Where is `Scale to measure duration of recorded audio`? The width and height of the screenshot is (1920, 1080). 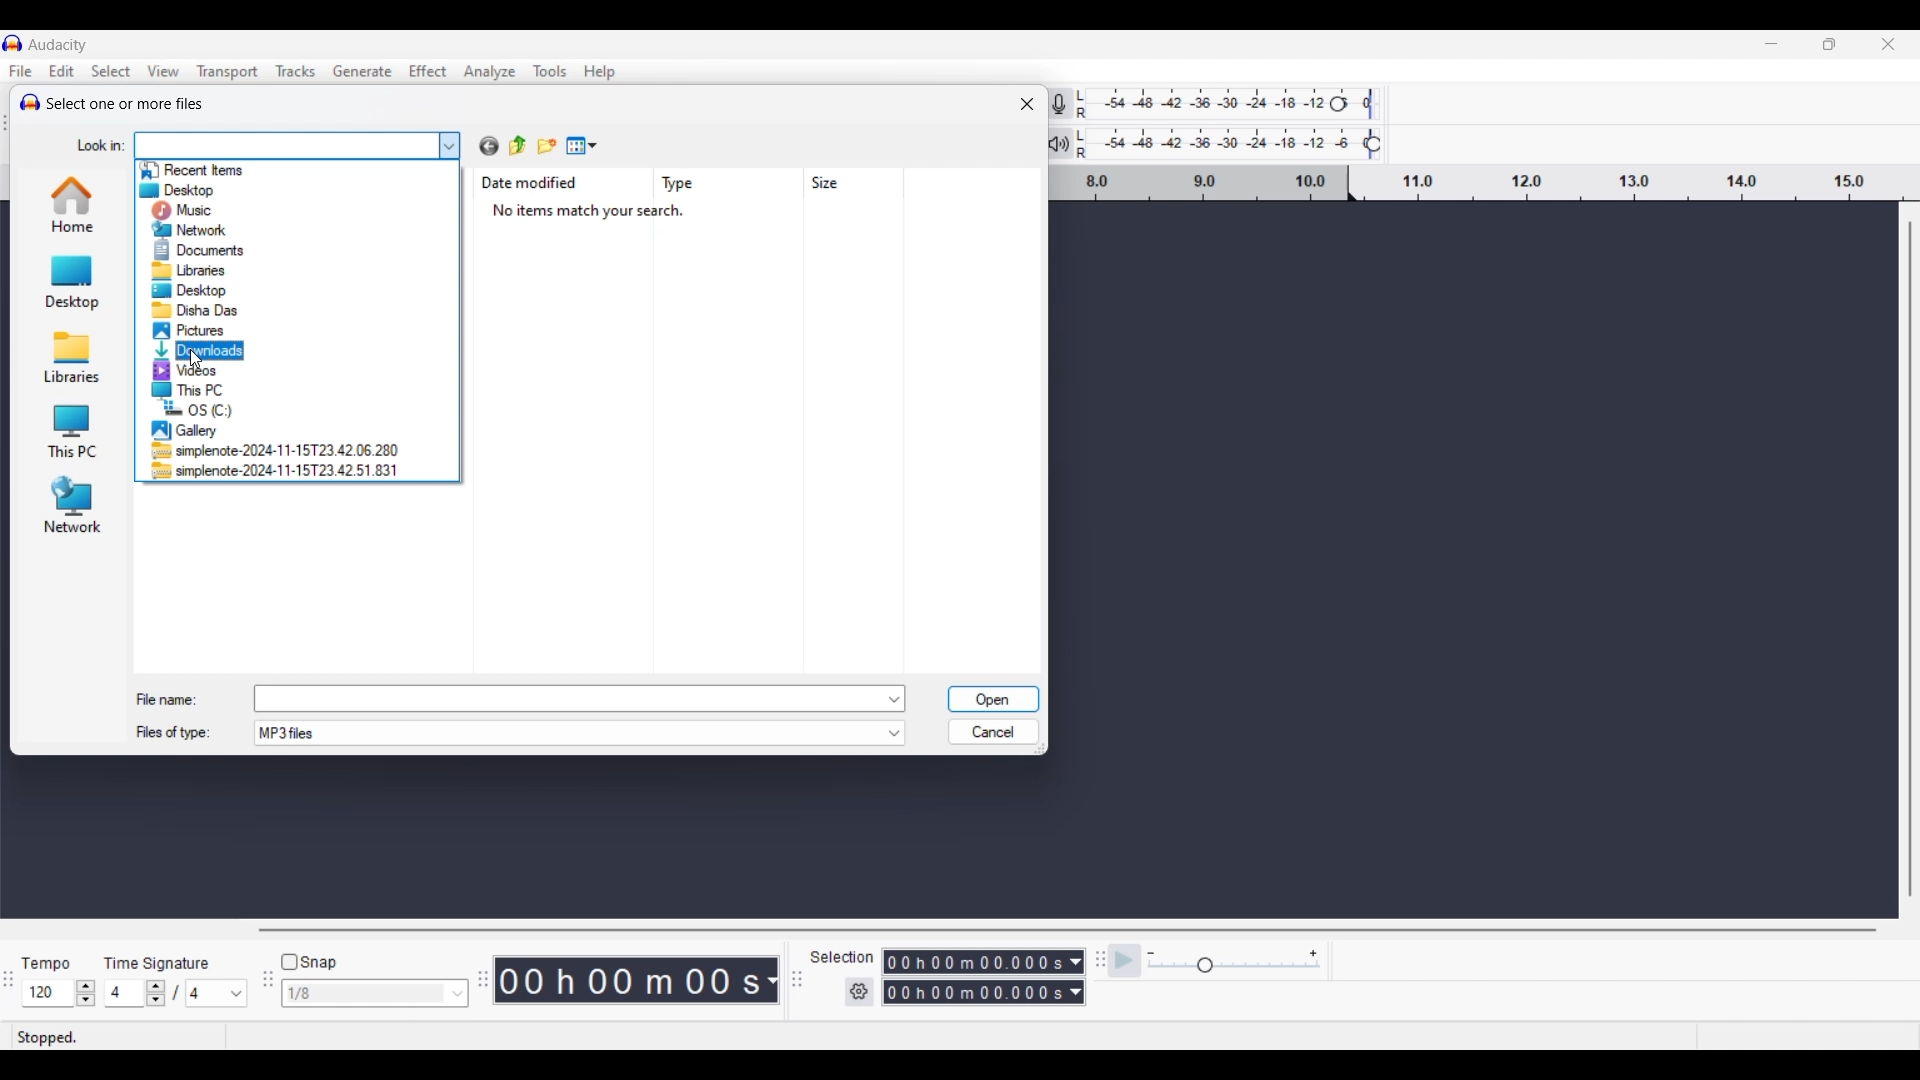
Scale to measure duration of recorded audio is located at coordinates (1489, 185).